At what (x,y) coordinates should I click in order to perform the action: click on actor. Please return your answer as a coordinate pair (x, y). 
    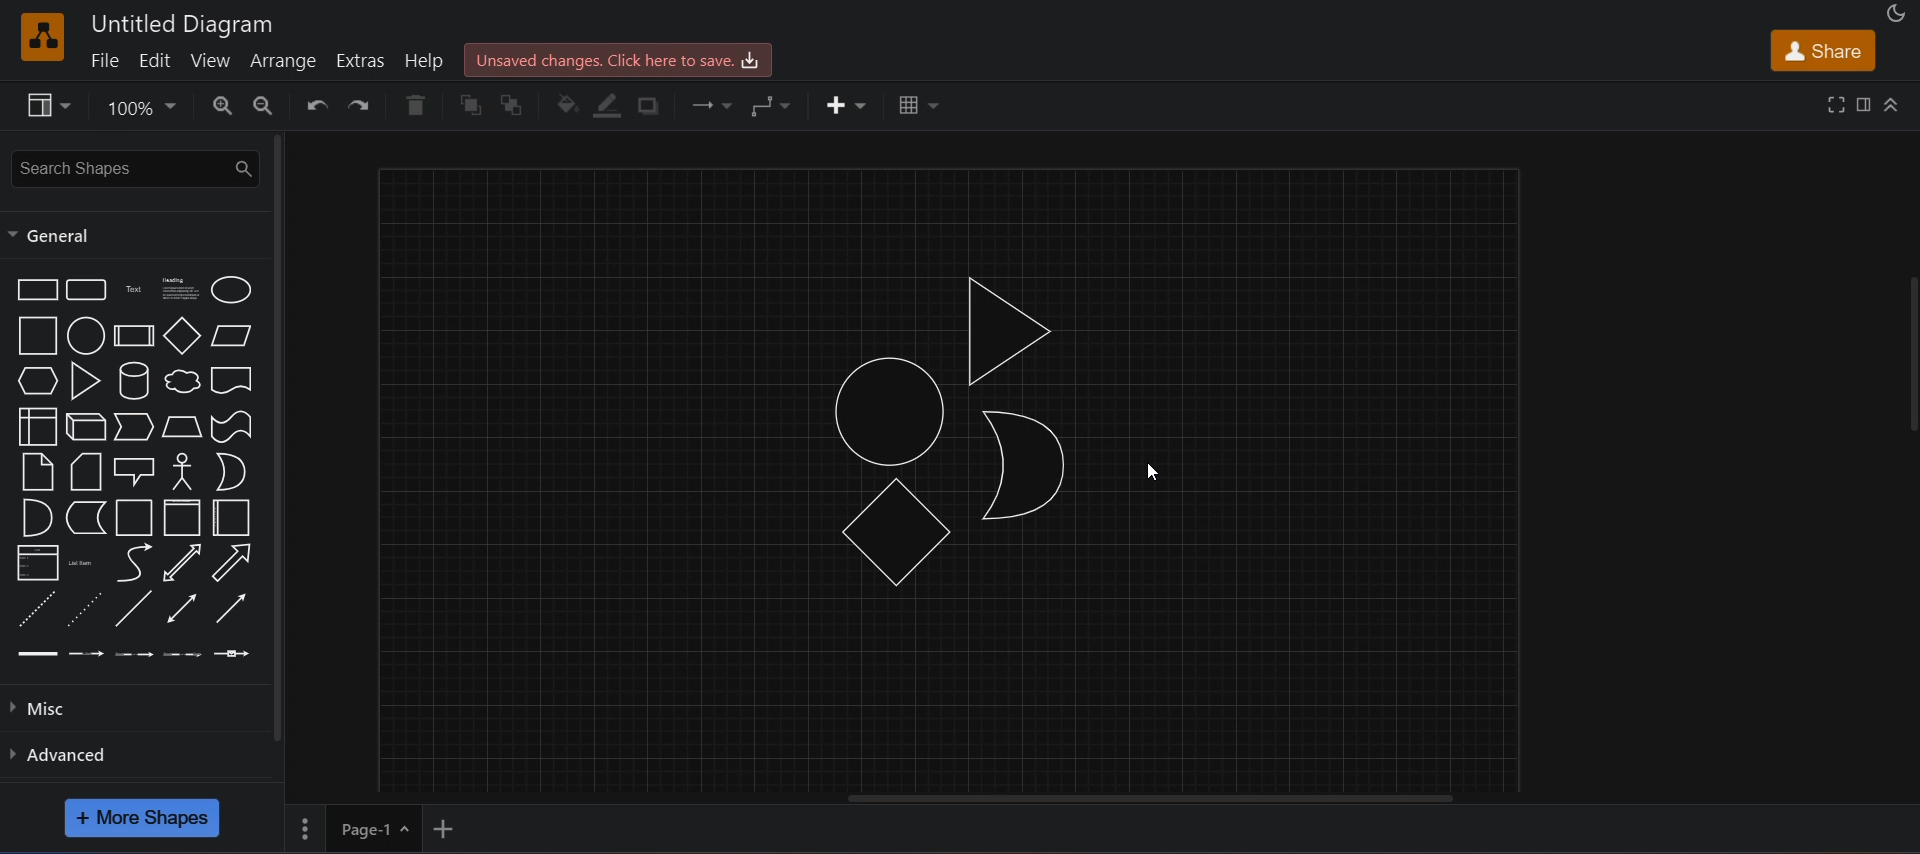
    Looking at the image, I should click on (183, 472).